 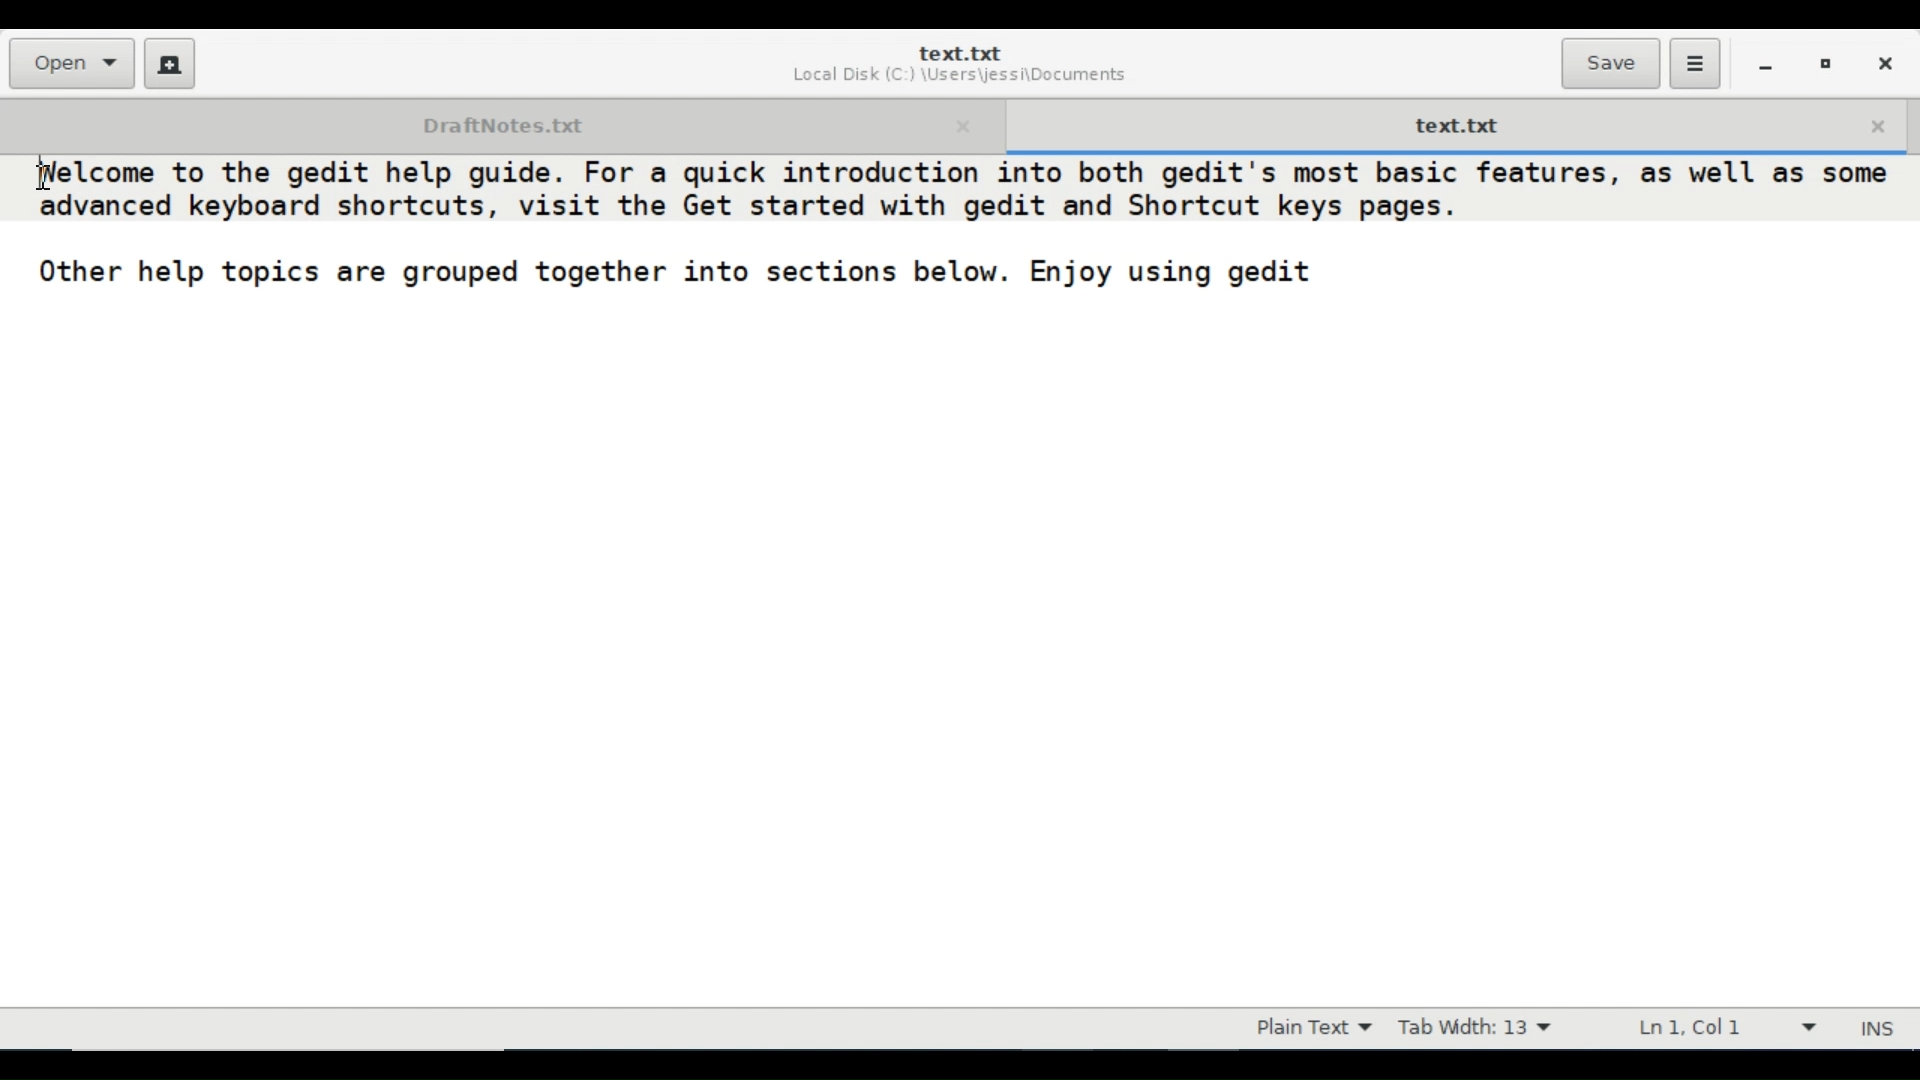 What do you see at coordinates (959, 53) in the screenshot?
I see `Document Name` at bounding box center [959, 53].